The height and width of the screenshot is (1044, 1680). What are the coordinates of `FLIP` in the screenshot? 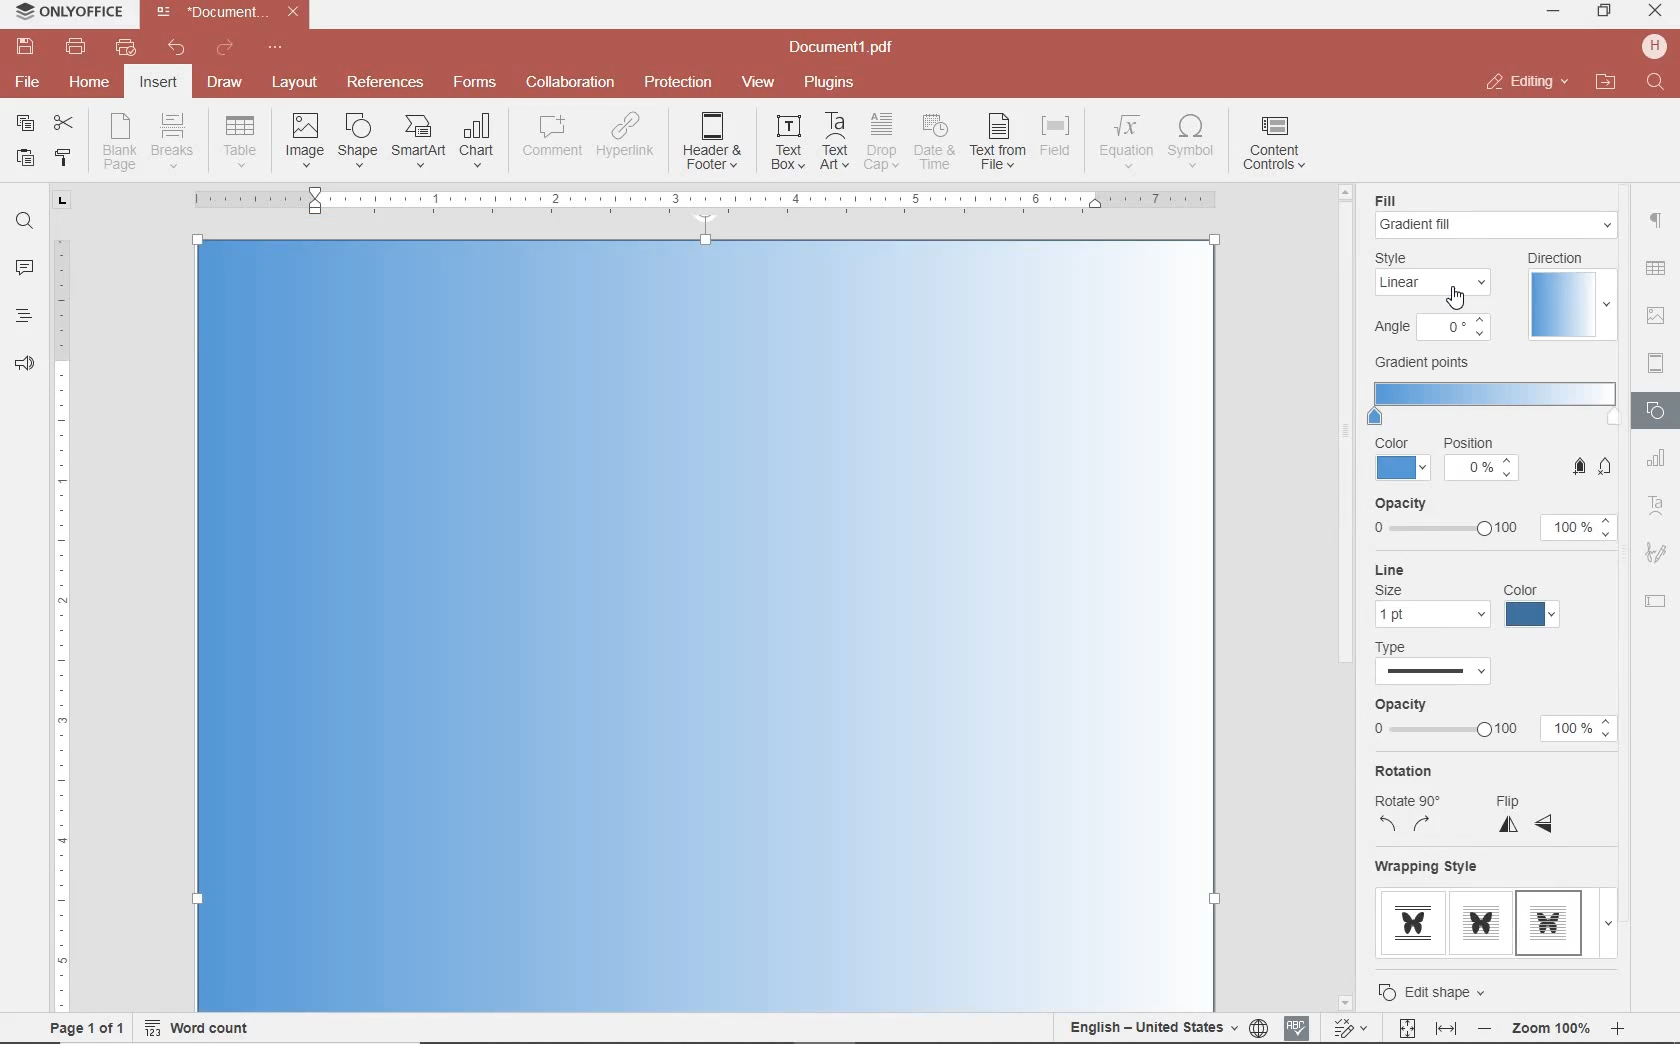 It's located at (1535, 606).